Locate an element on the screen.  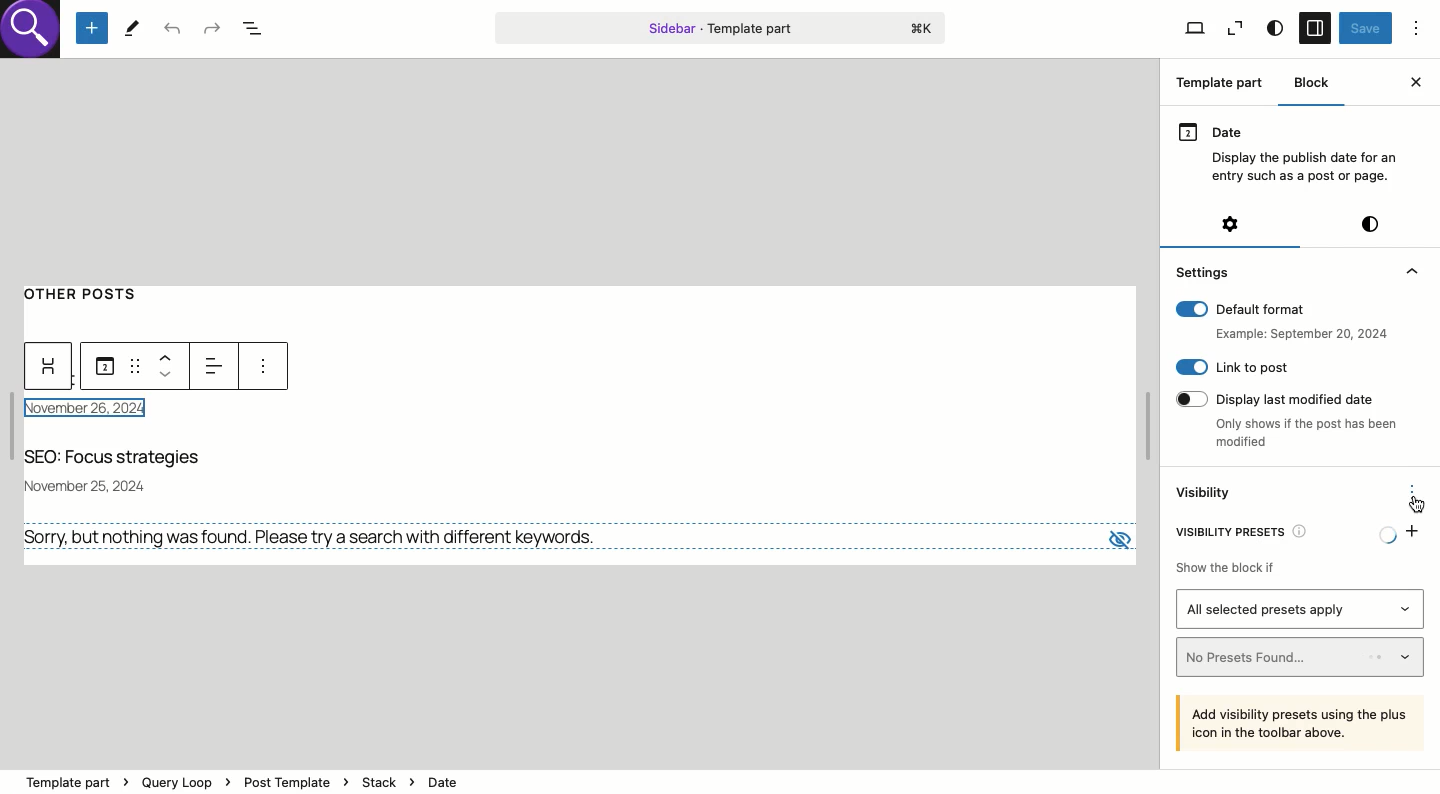
Settings is located at coordinates (1229, 224).